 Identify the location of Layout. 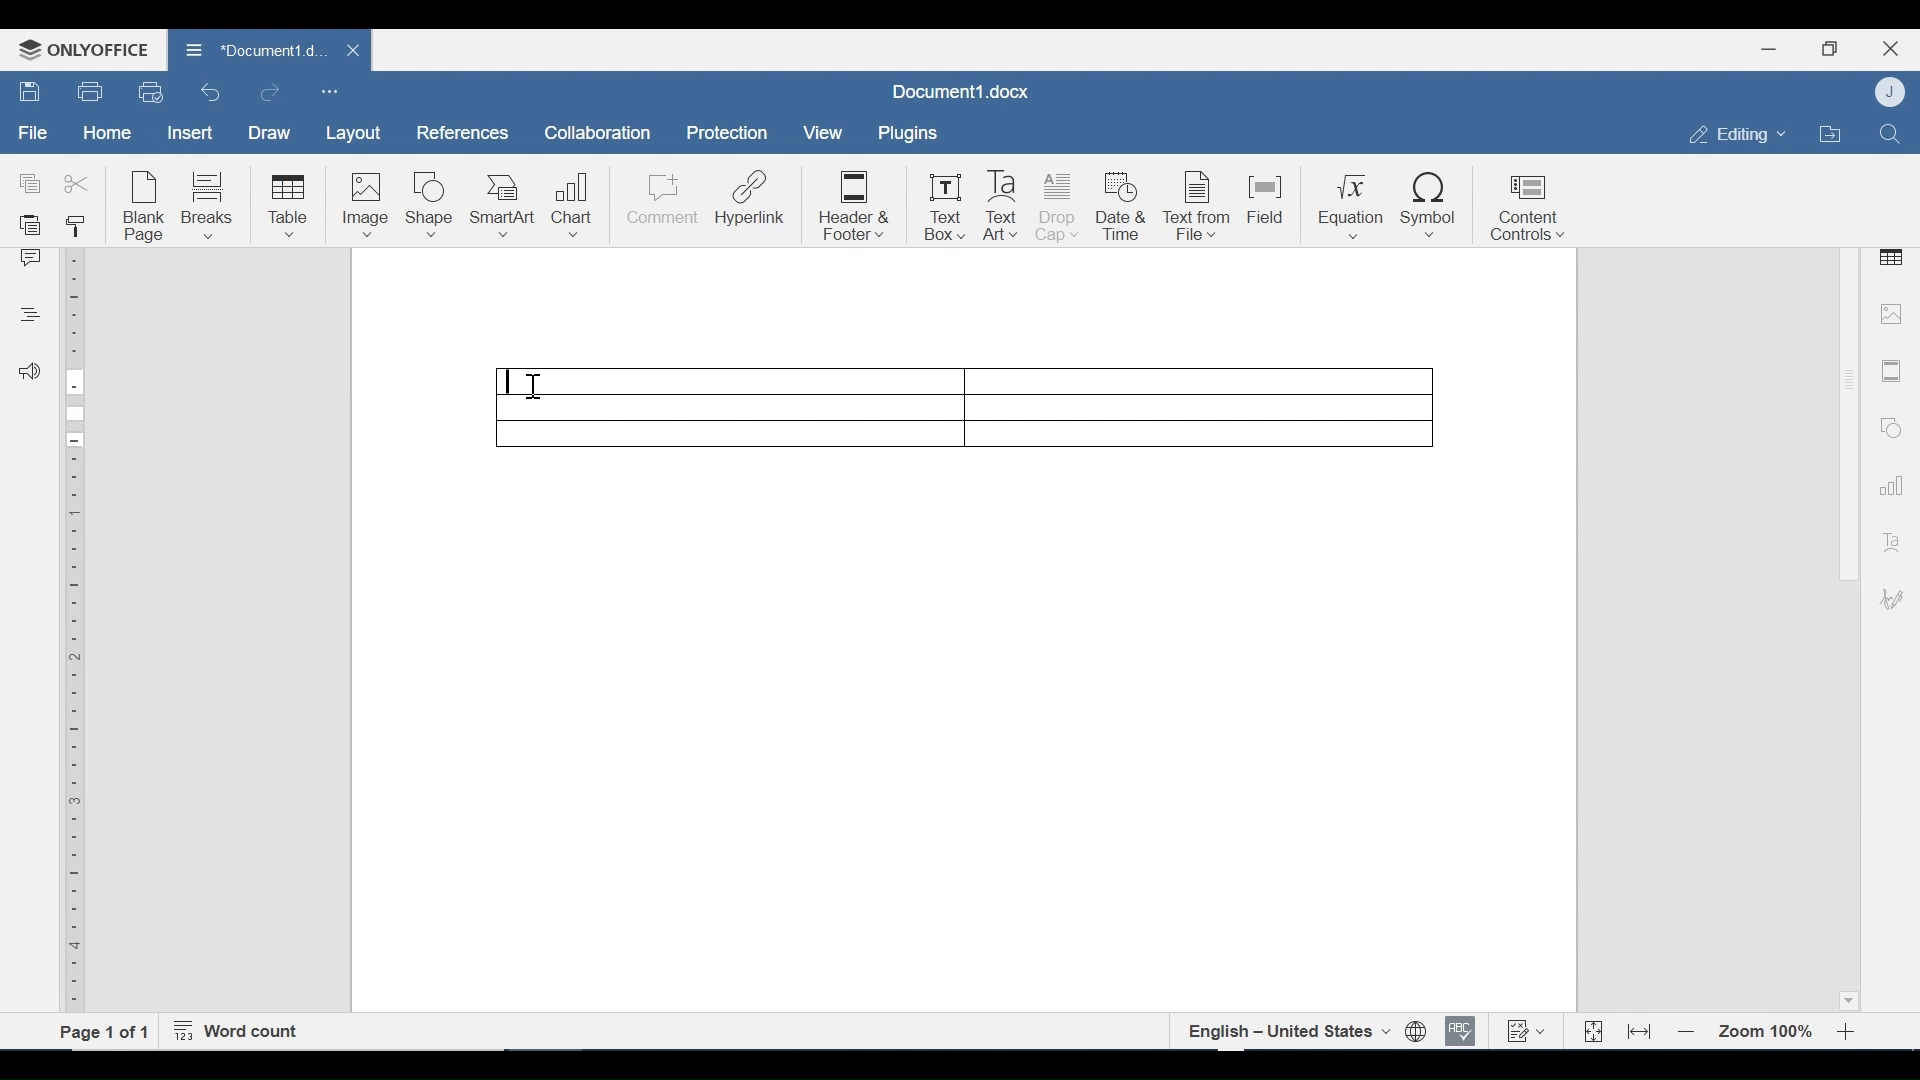
(353, 134).